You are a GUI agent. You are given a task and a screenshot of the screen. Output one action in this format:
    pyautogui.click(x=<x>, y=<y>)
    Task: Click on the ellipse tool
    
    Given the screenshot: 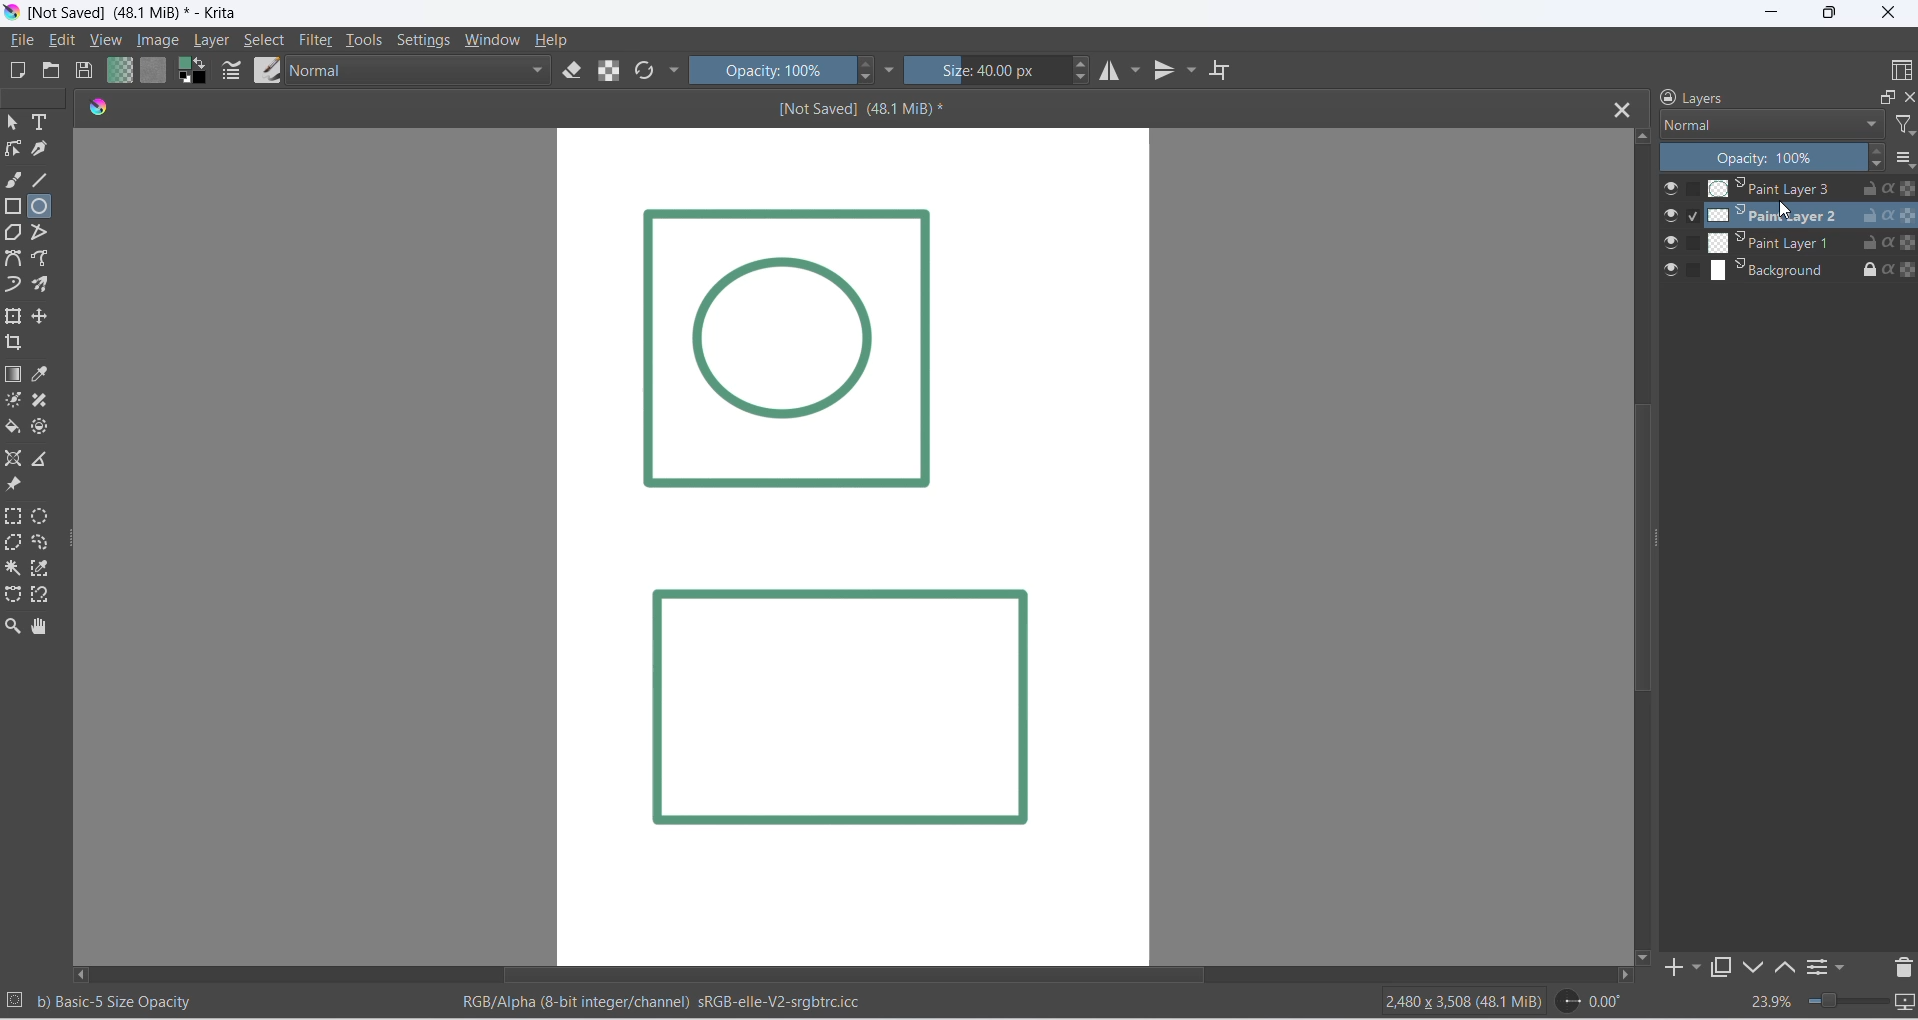 What is the action you would take?
    pyautogui.click(x=47, y=208)
    